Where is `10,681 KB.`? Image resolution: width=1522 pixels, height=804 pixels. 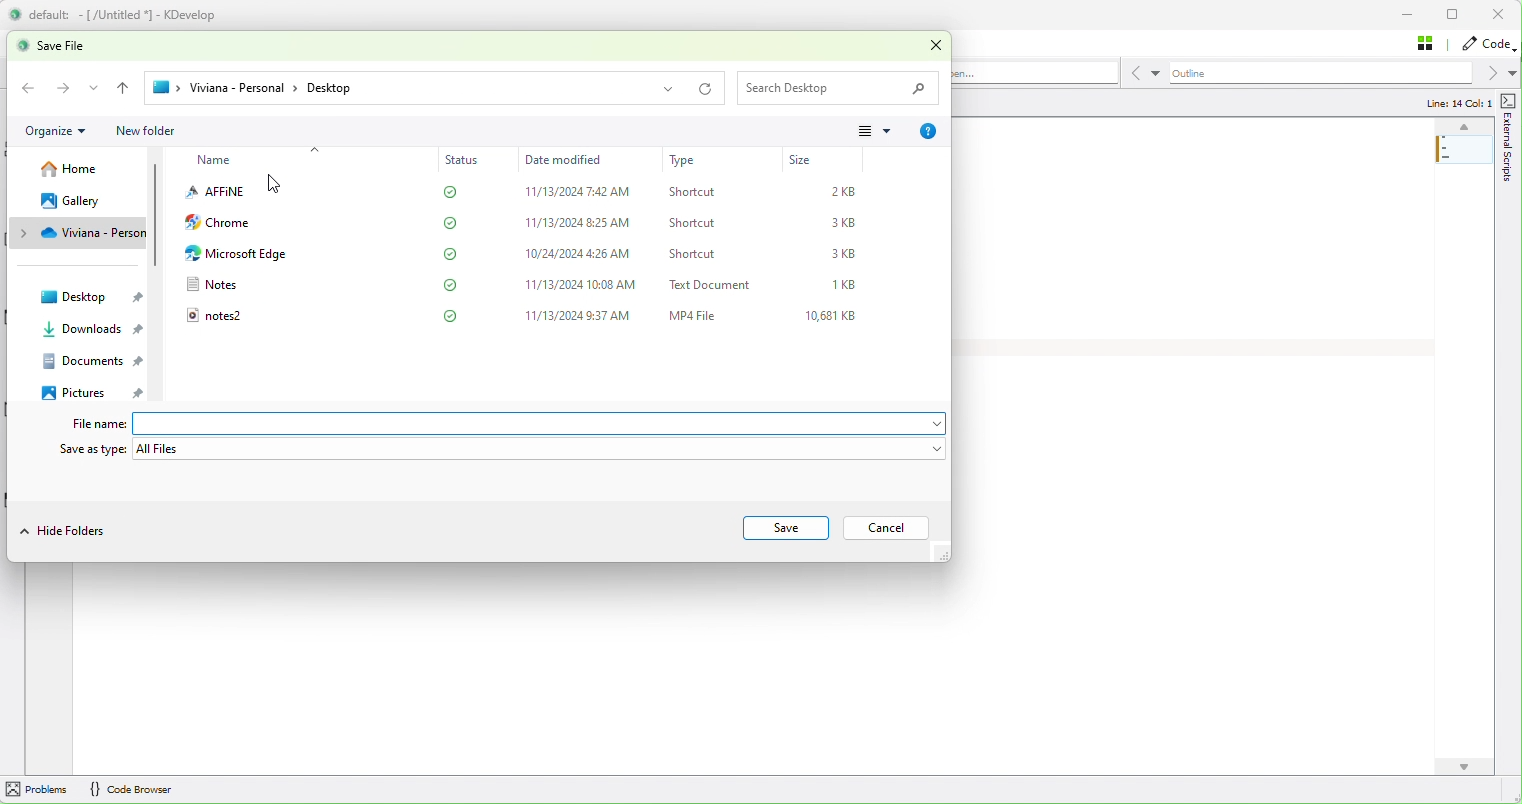 10,681 KB. is located at coordinates (835, 317).